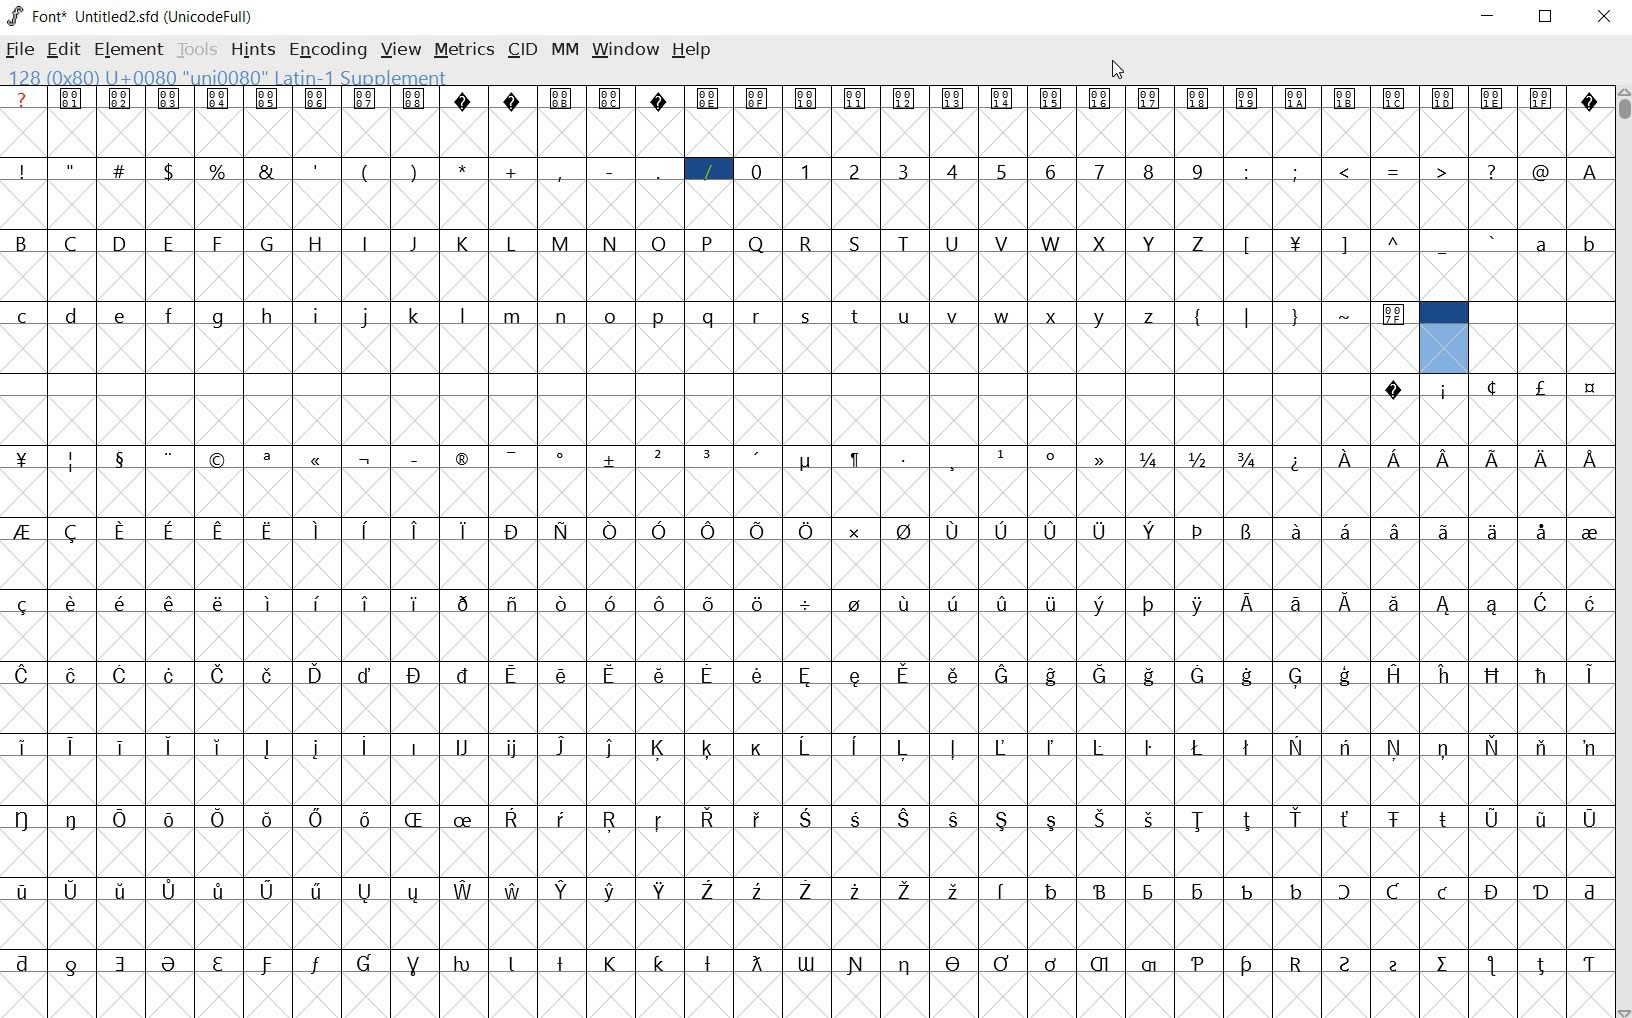 The height and width of the screenshot is (1018, 1632). I want to click on metrics, so click(465, 49).